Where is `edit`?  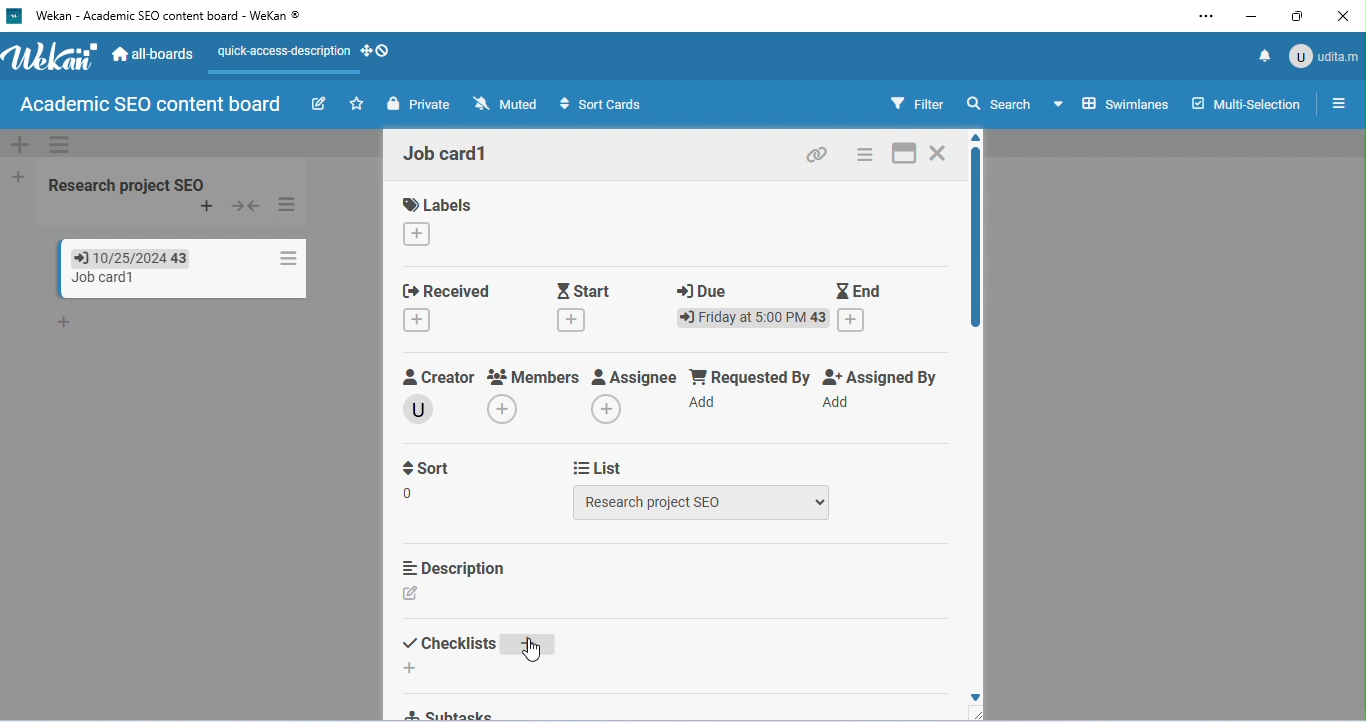
edit is located at coordinates (318, 103).